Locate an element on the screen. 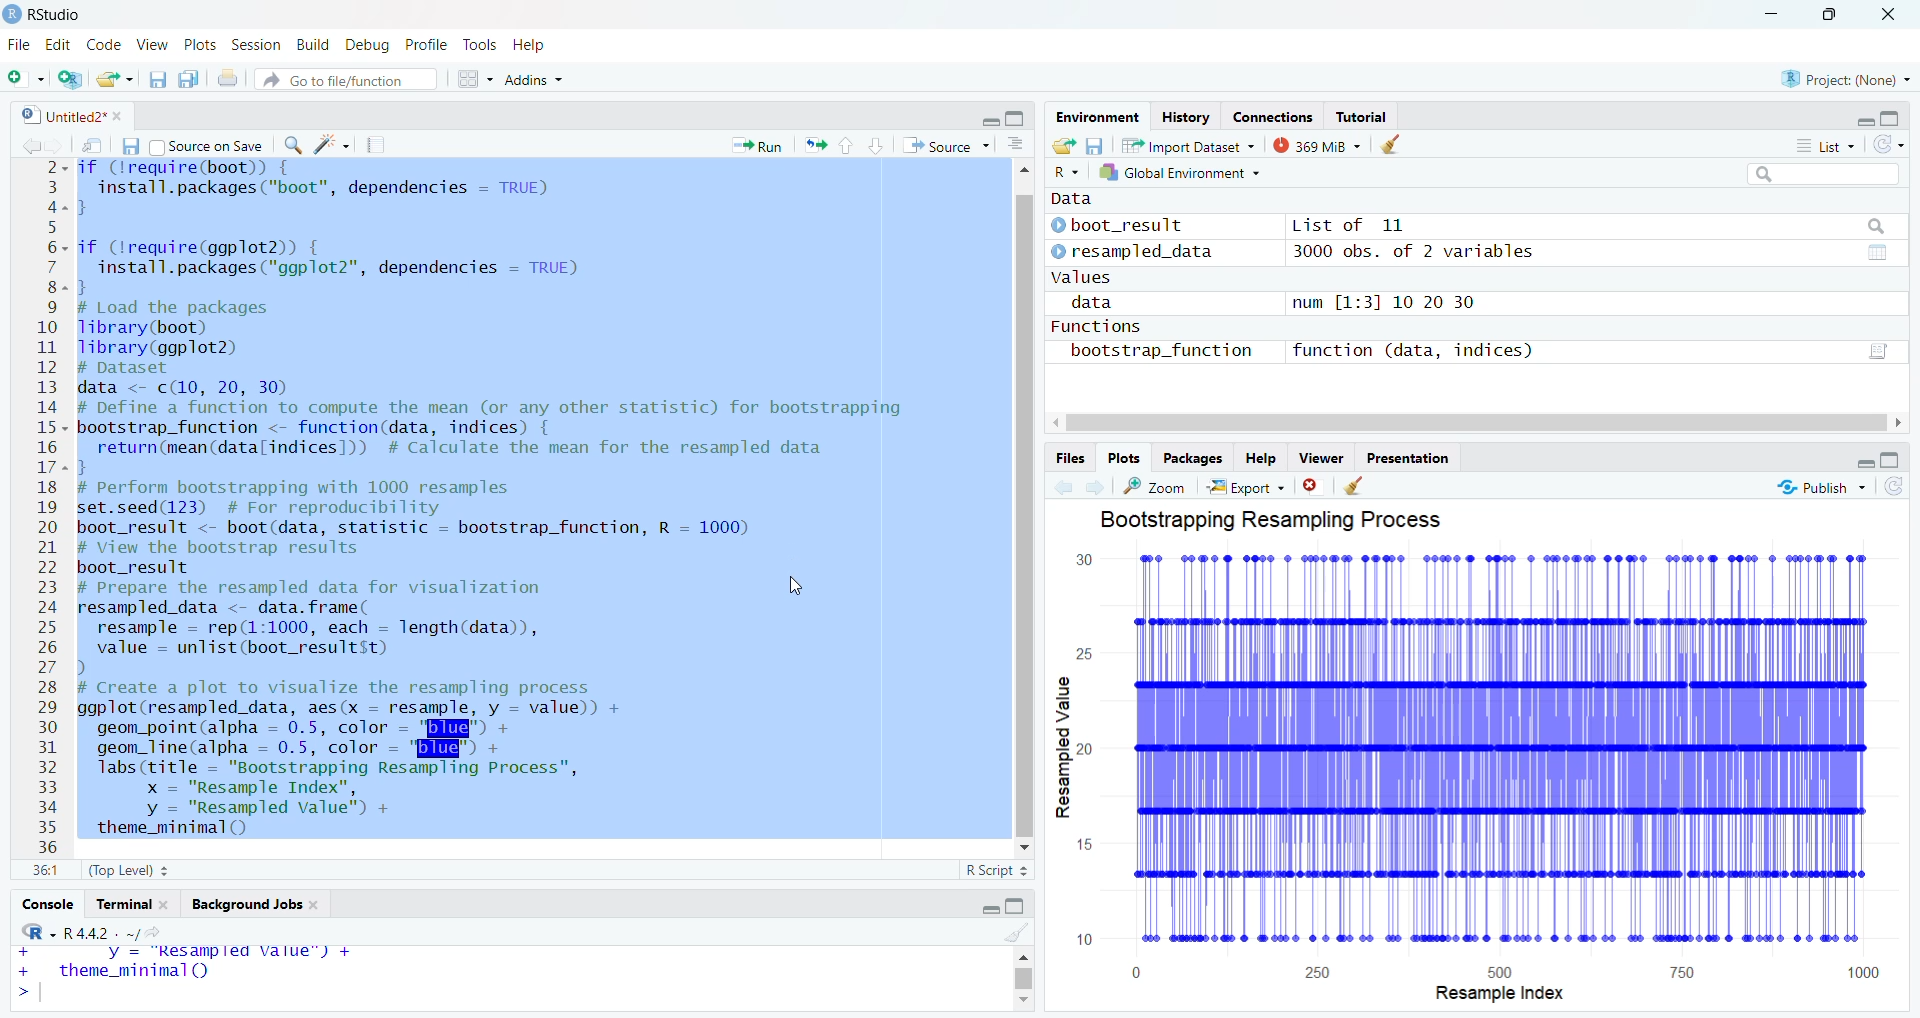 This screenshot has height=1018, width=1920. List  is located at coordinates (1819, 144).